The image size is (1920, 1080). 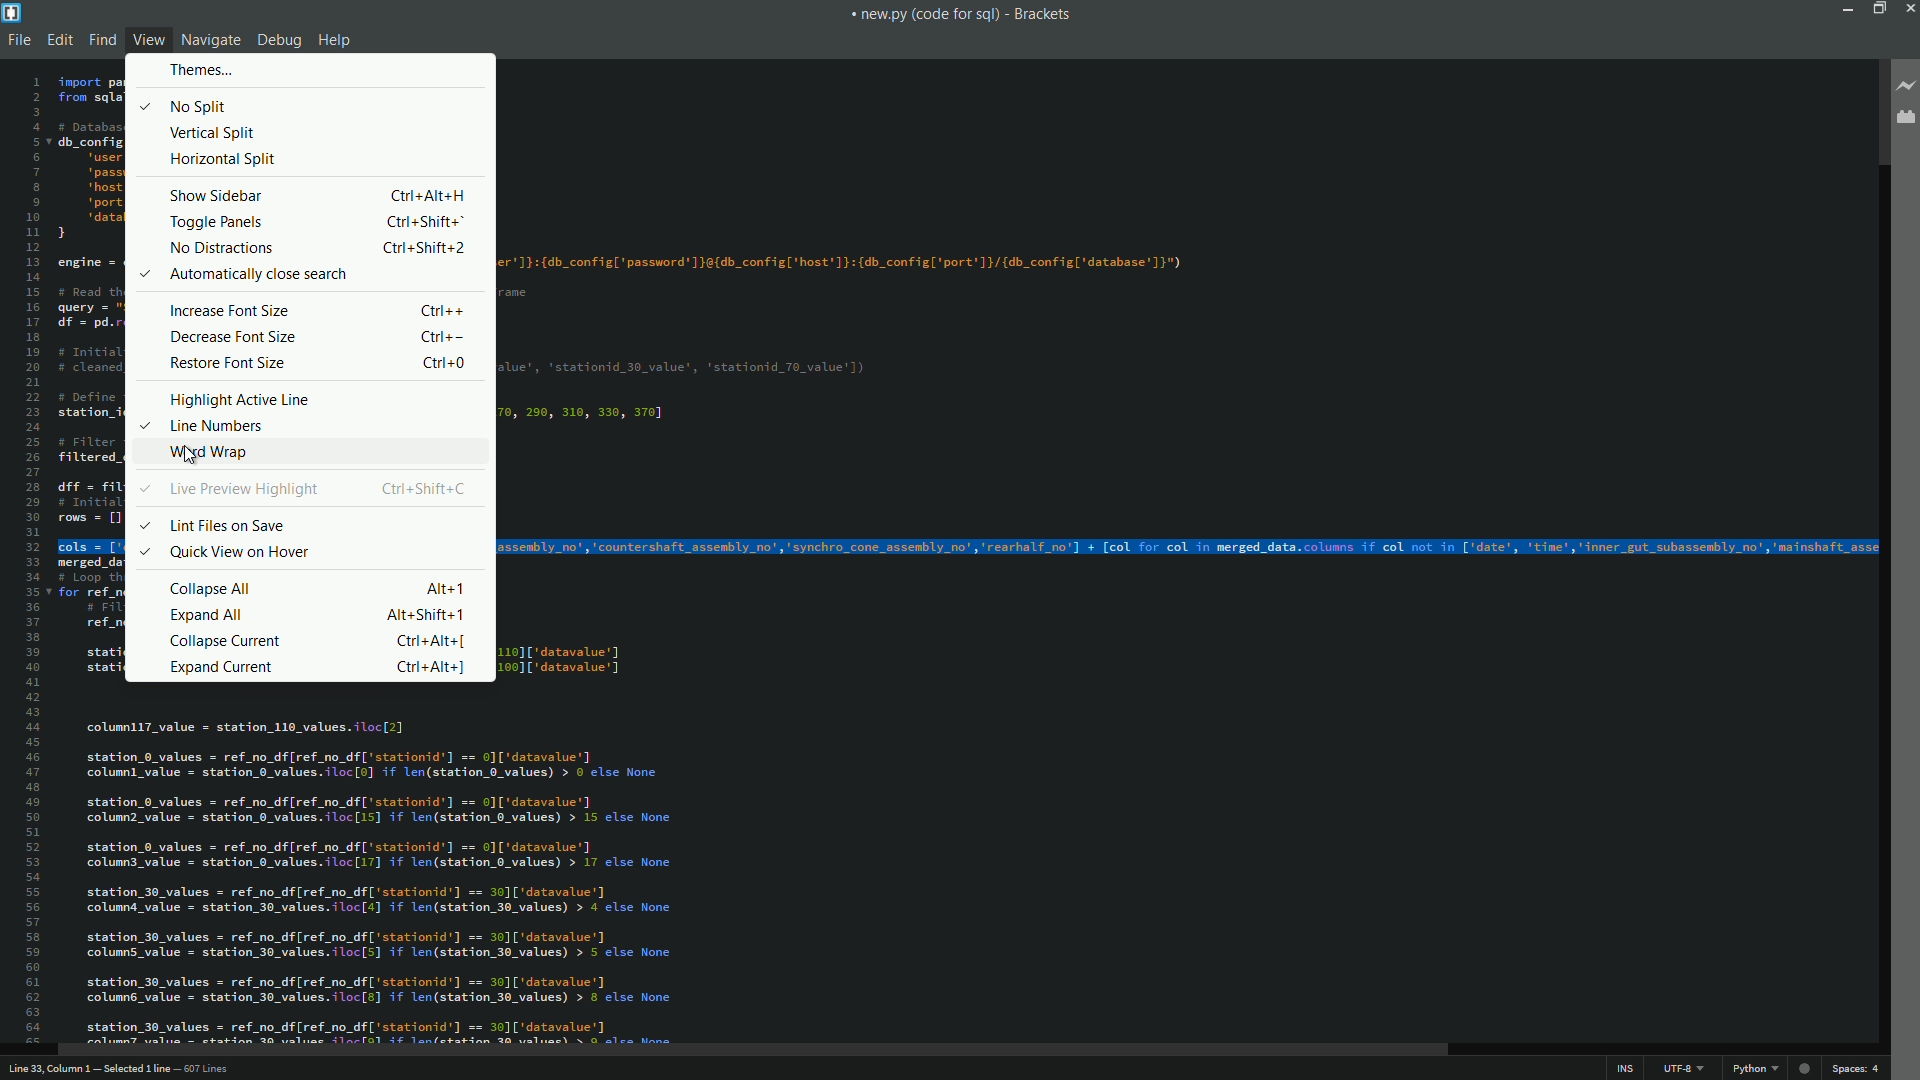 What do you see at coordinates (217, 195) in the screenshot?
I see `show sidebar` at bounding box center [217, 195].